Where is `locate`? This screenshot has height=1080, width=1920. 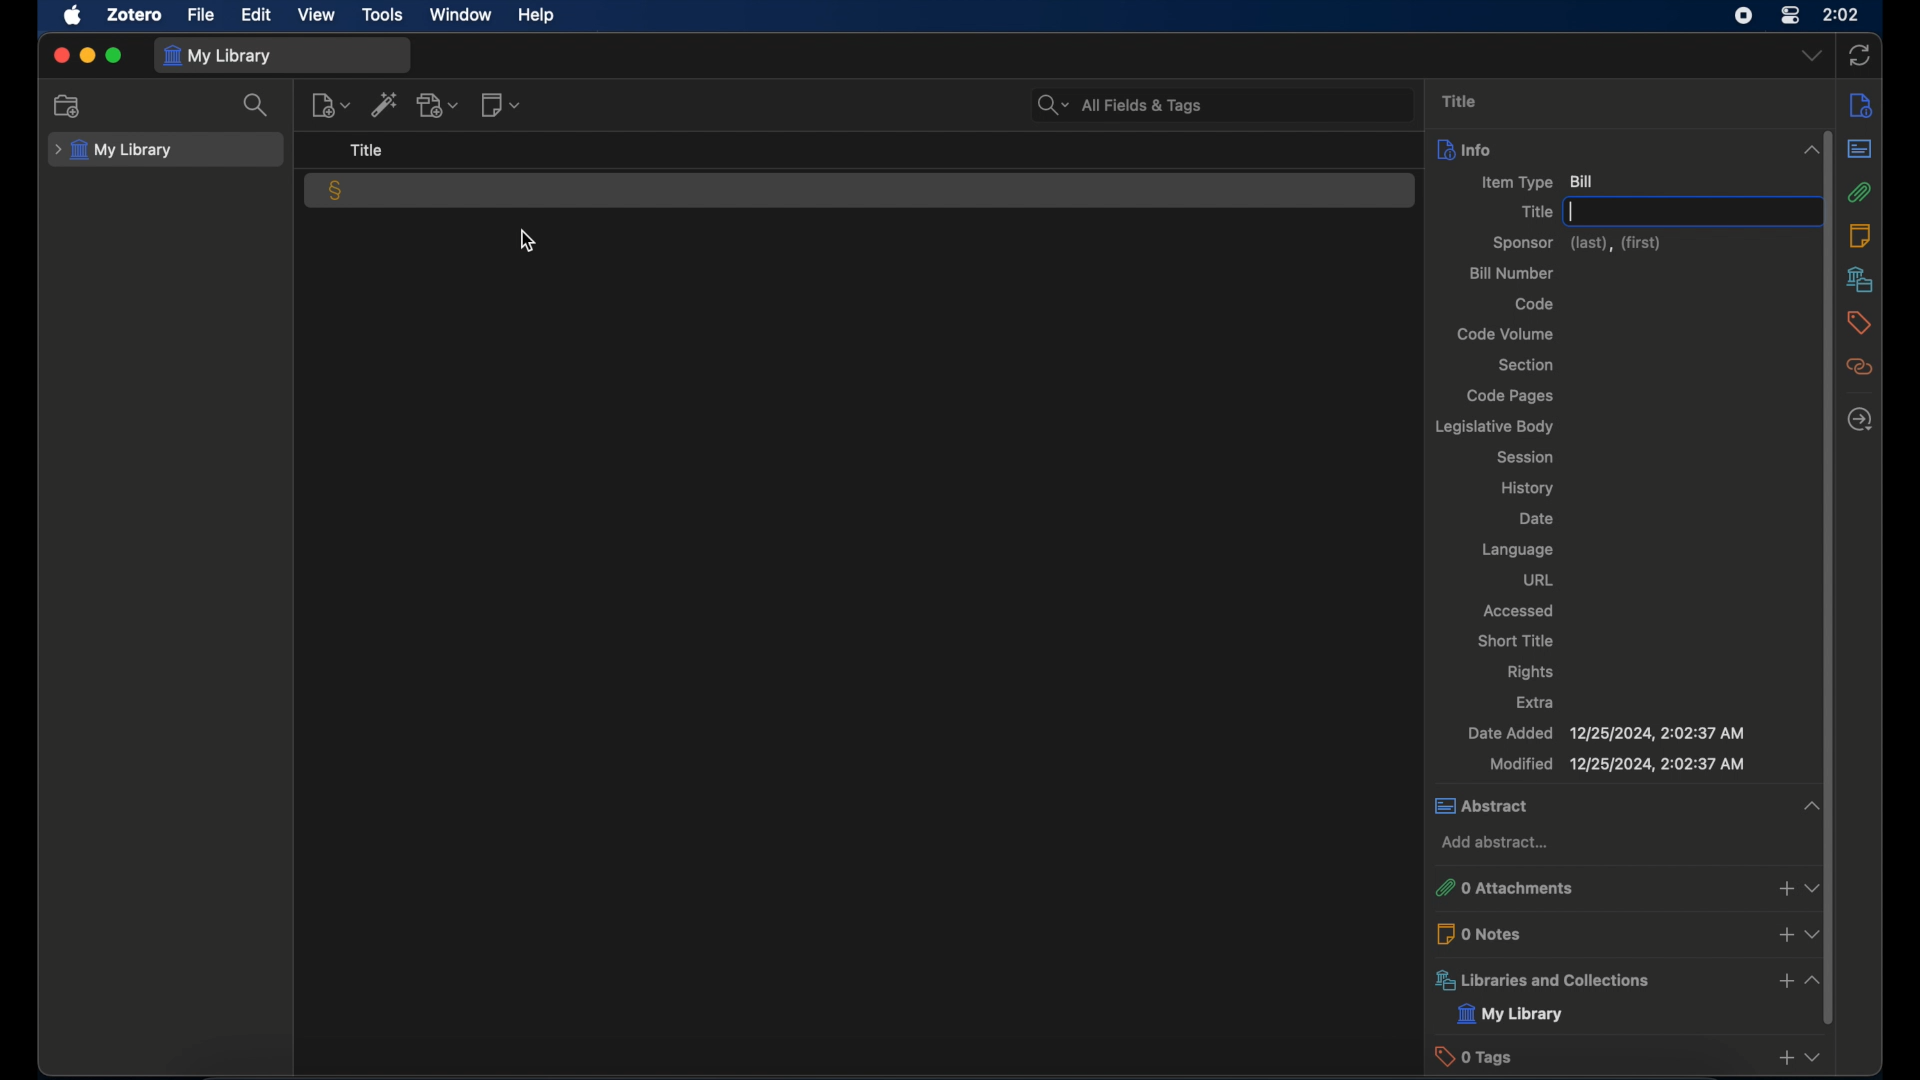 locate is located at coordinates (1862, 419).